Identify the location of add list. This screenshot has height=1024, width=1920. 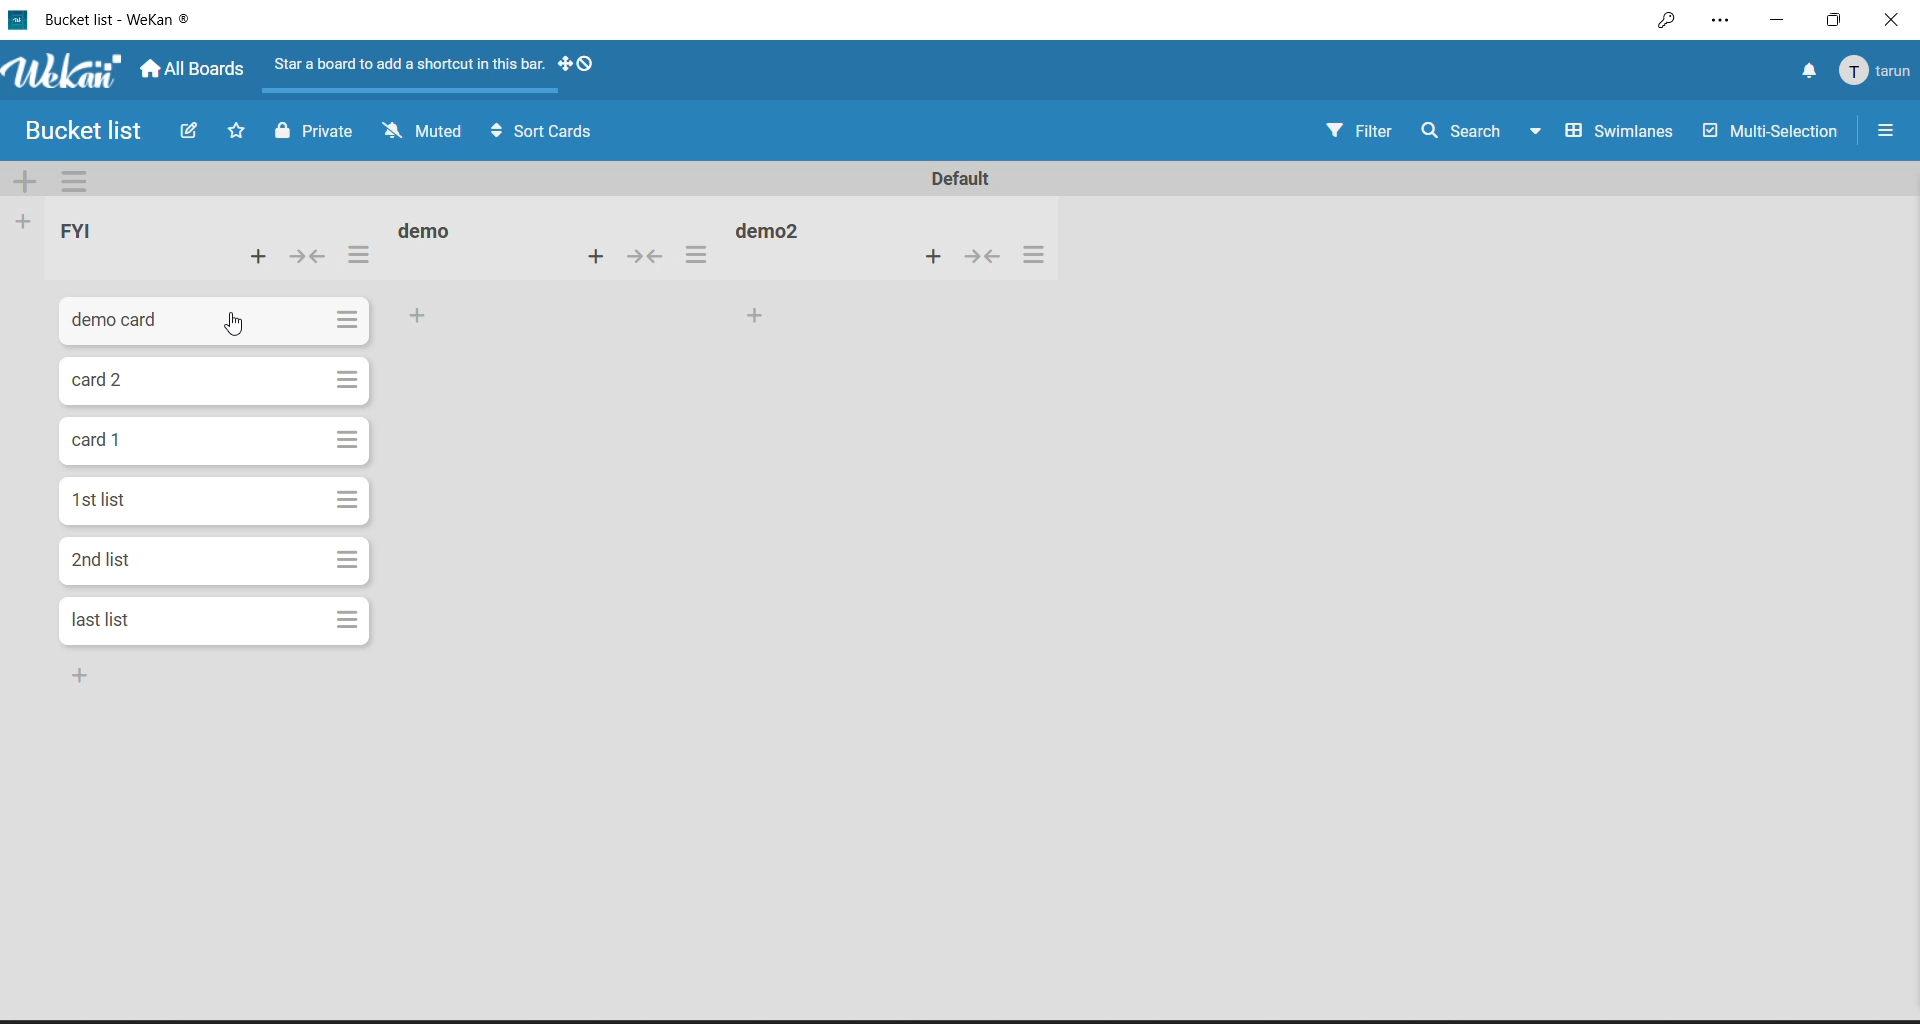
(28, 222).